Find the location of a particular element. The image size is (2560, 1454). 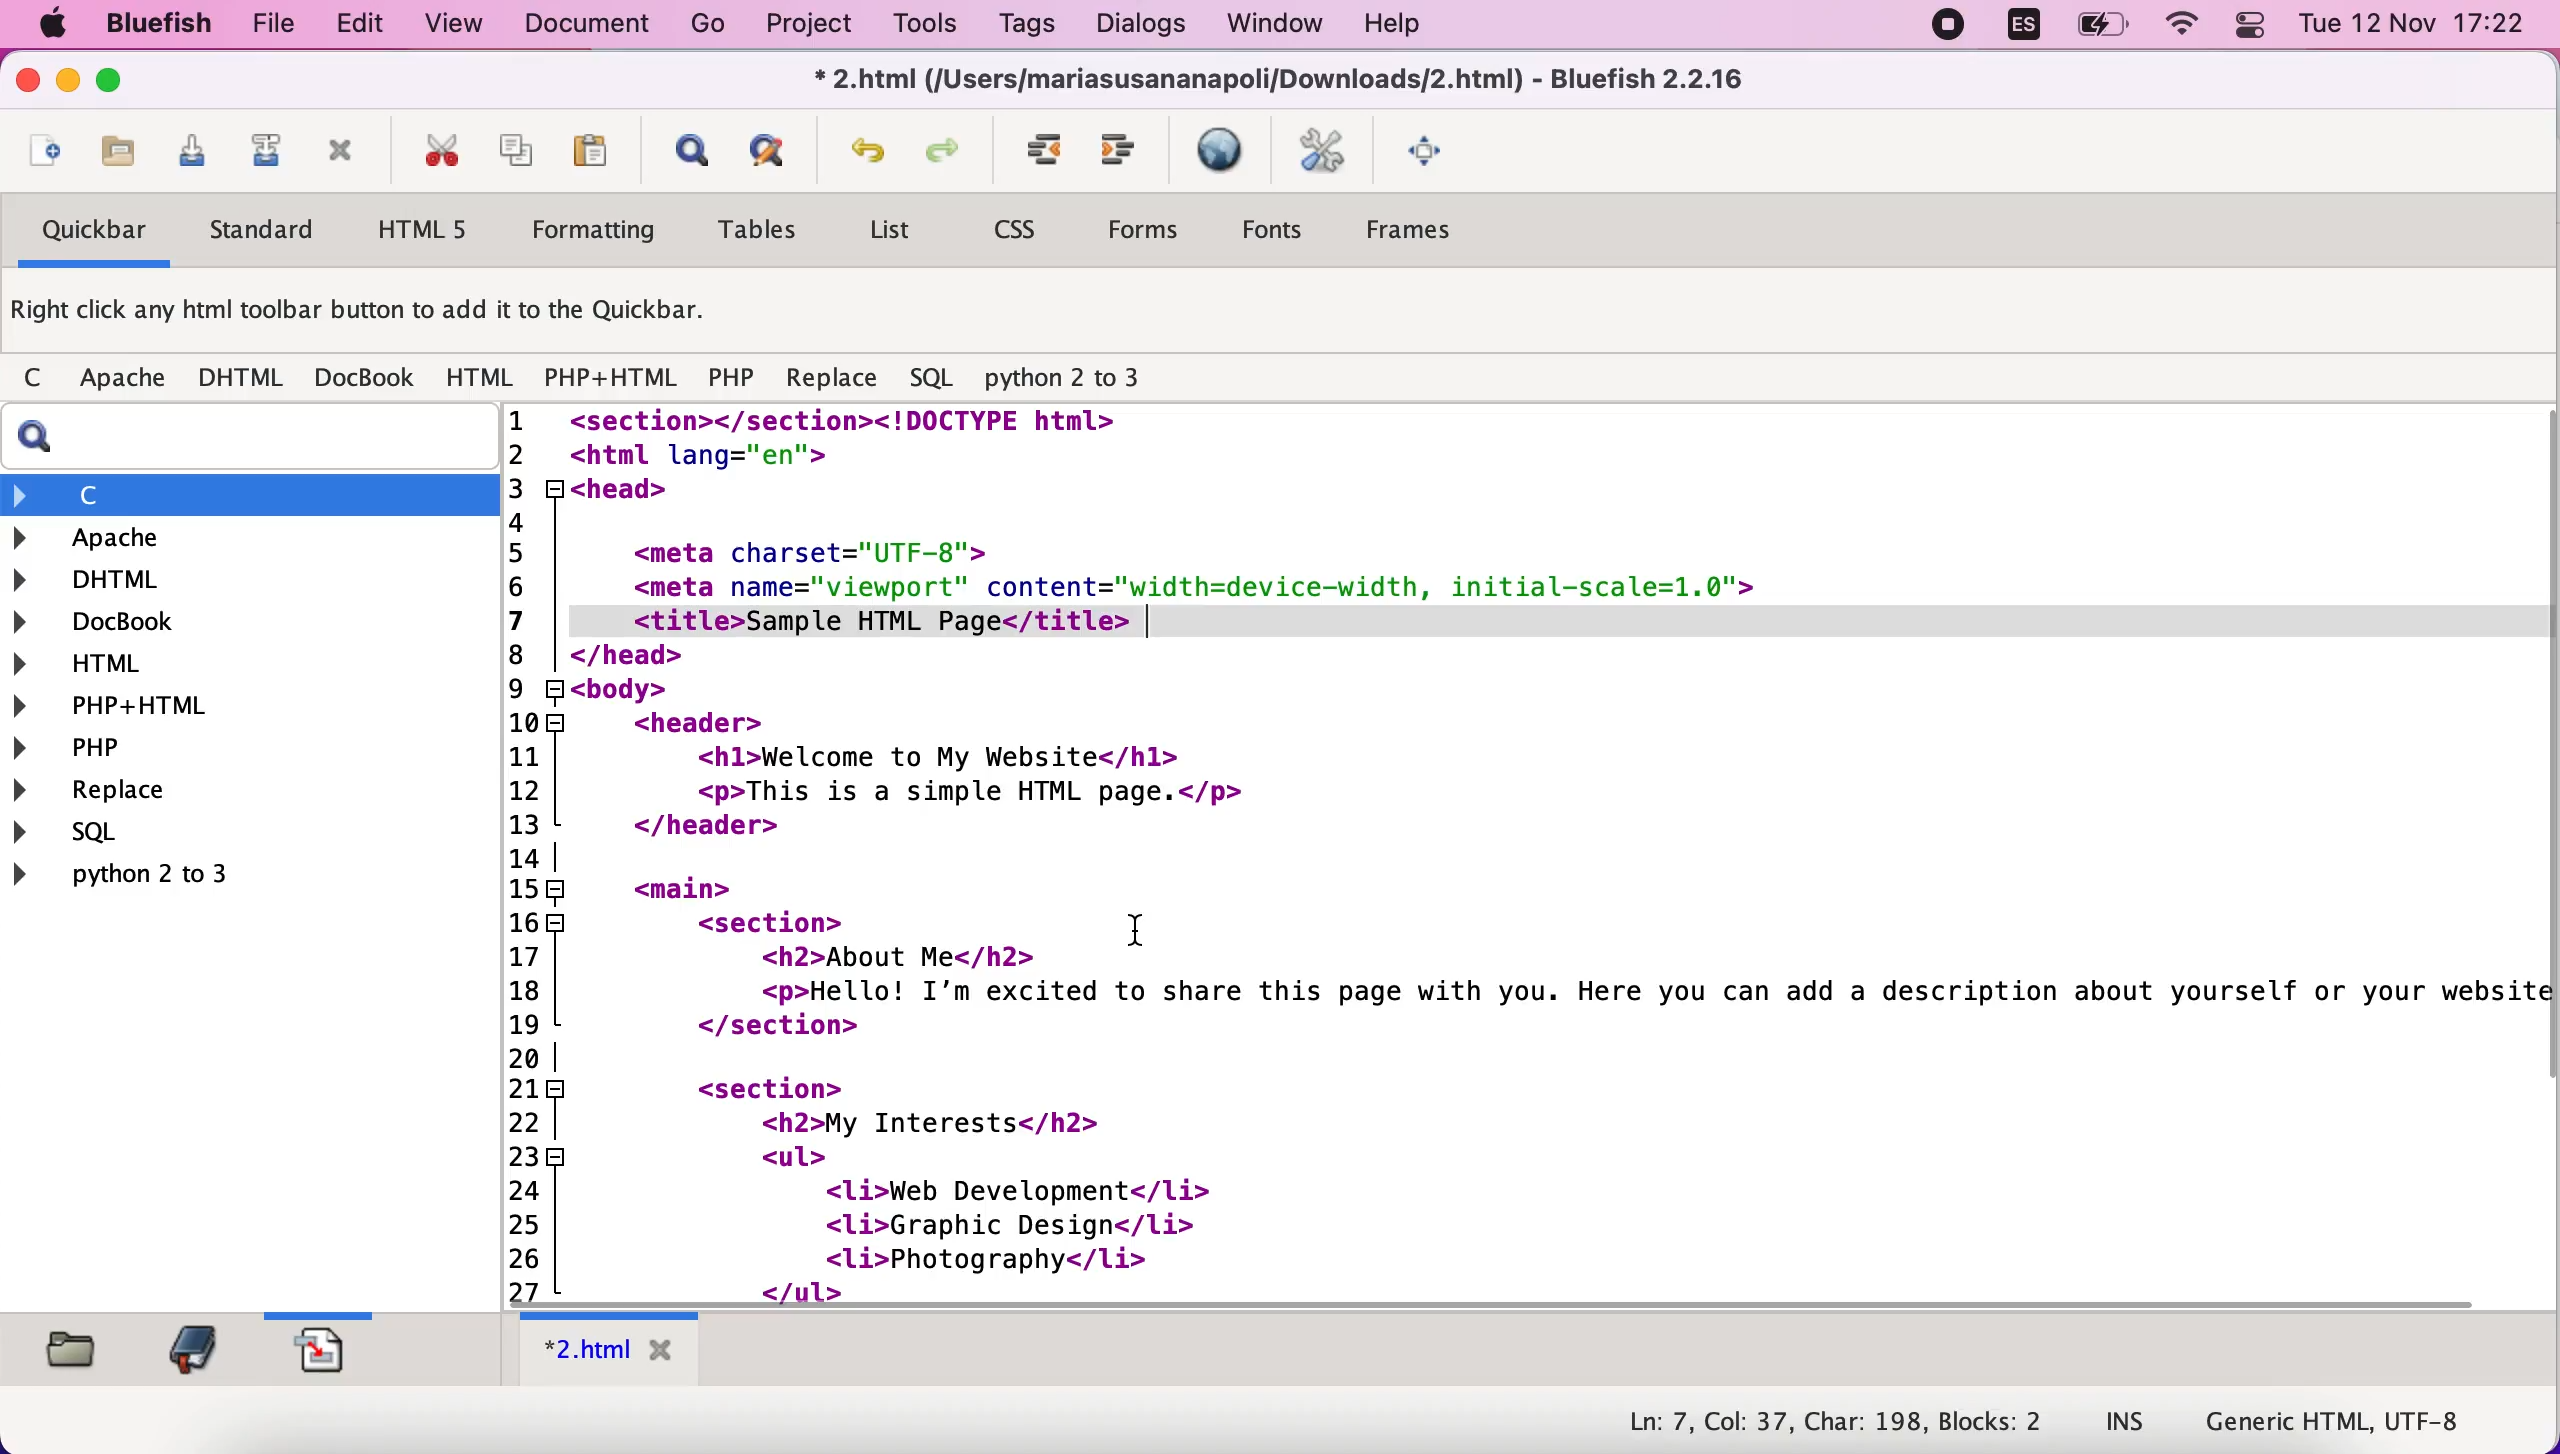

battery is located at coordinates (2096, 32).